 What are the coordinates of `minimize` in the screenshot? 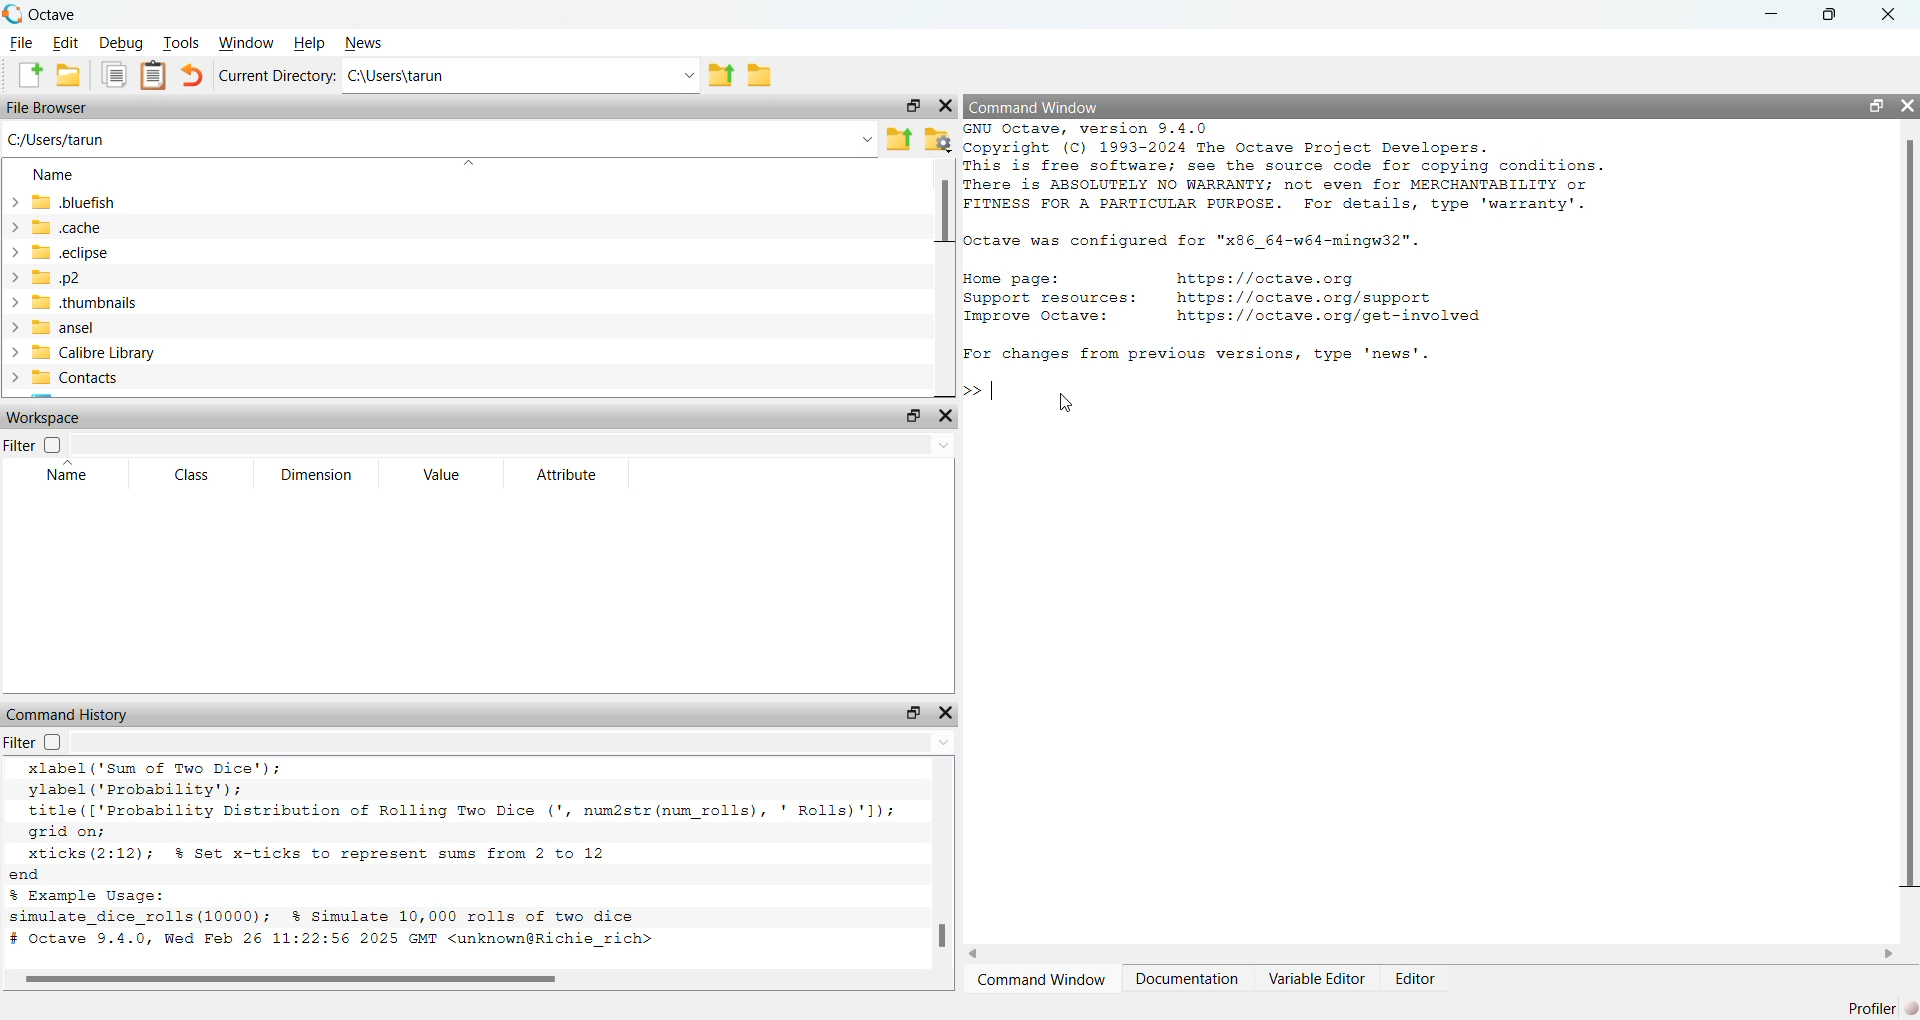 It's located at (1766, 17).